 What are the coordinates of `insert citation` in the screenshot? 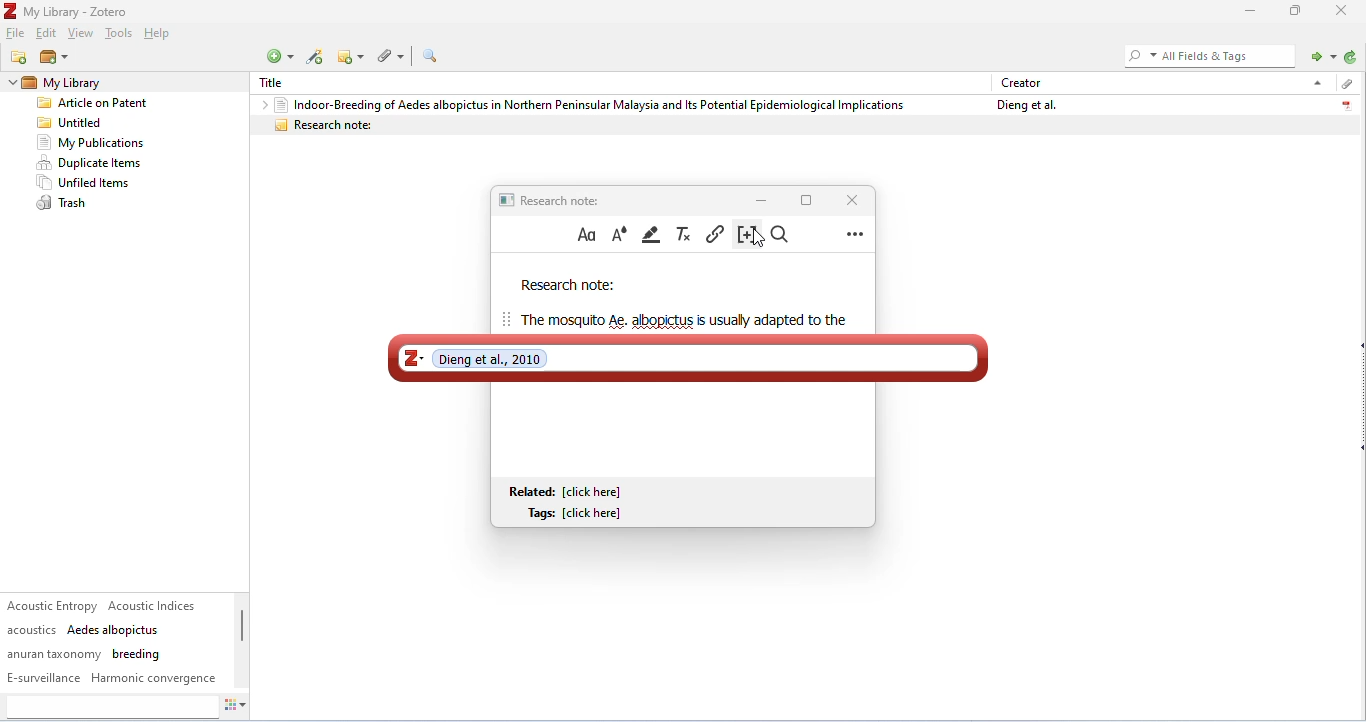 It's located at (744, 235).